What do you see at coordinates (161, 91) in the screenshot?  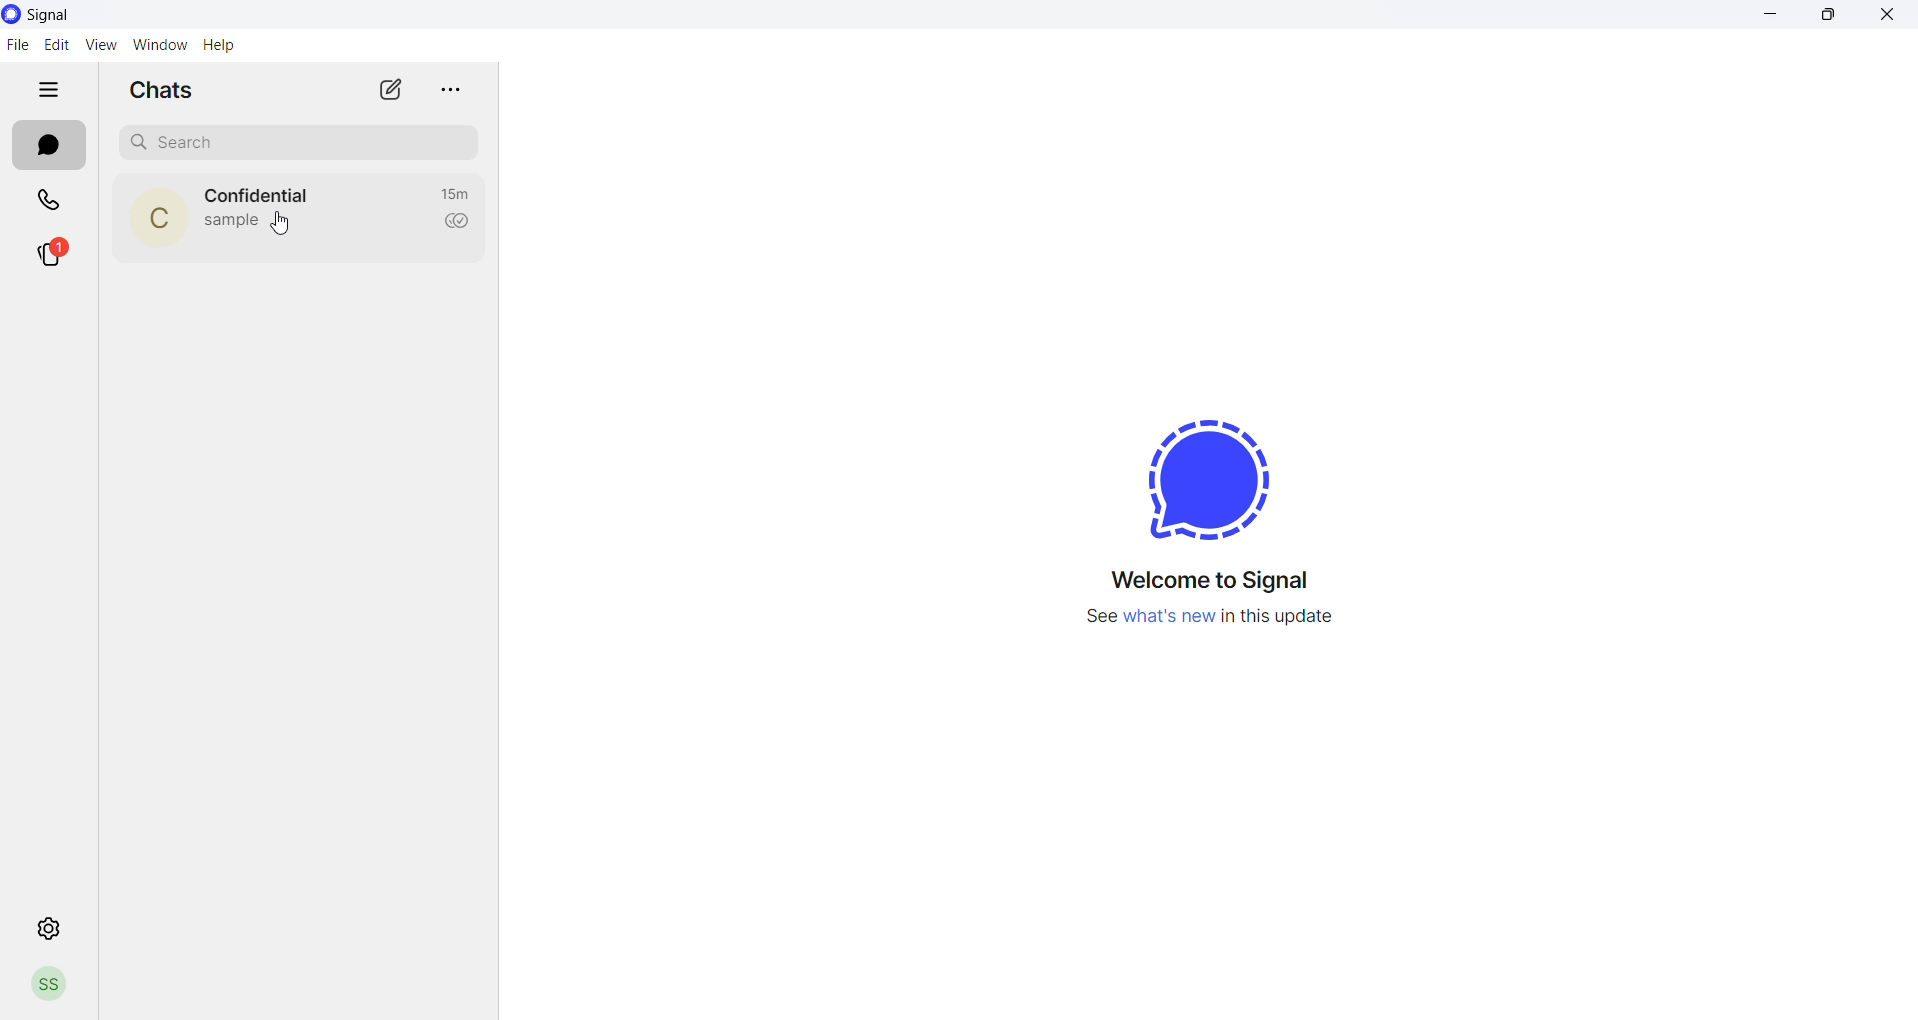 I see `chats ` at bounding box center [161, 91].